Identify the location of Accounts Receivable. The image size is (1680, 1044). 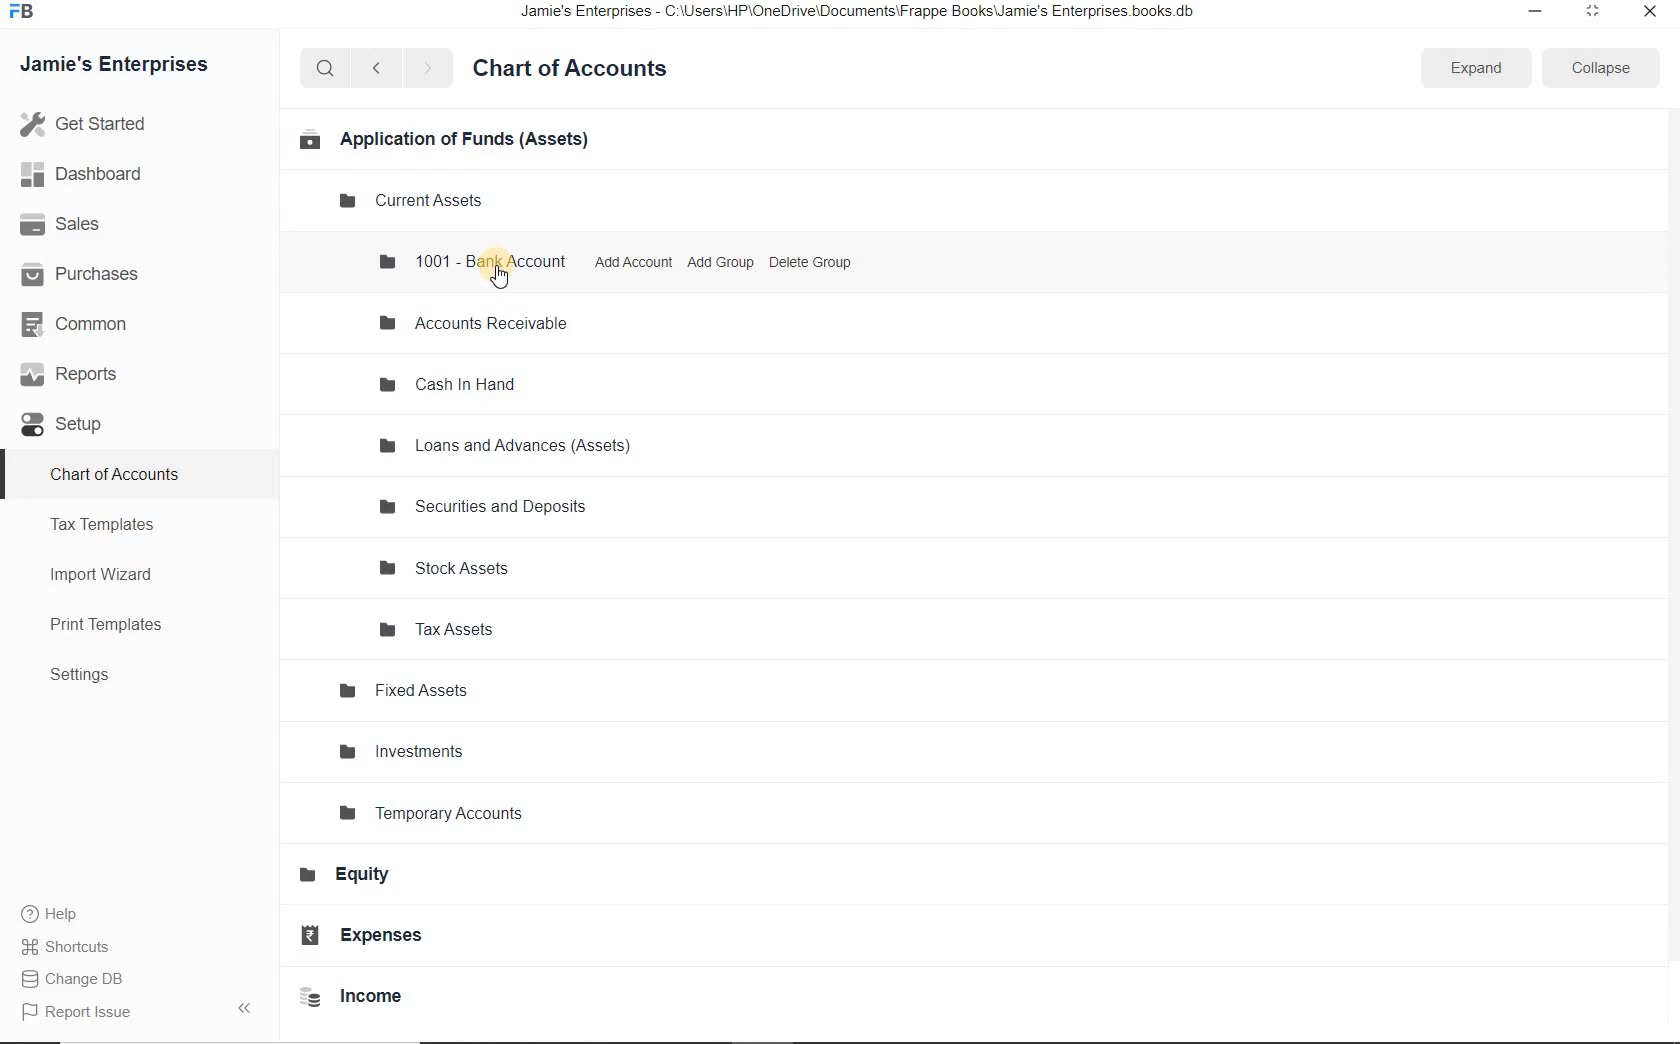
(480, 324).